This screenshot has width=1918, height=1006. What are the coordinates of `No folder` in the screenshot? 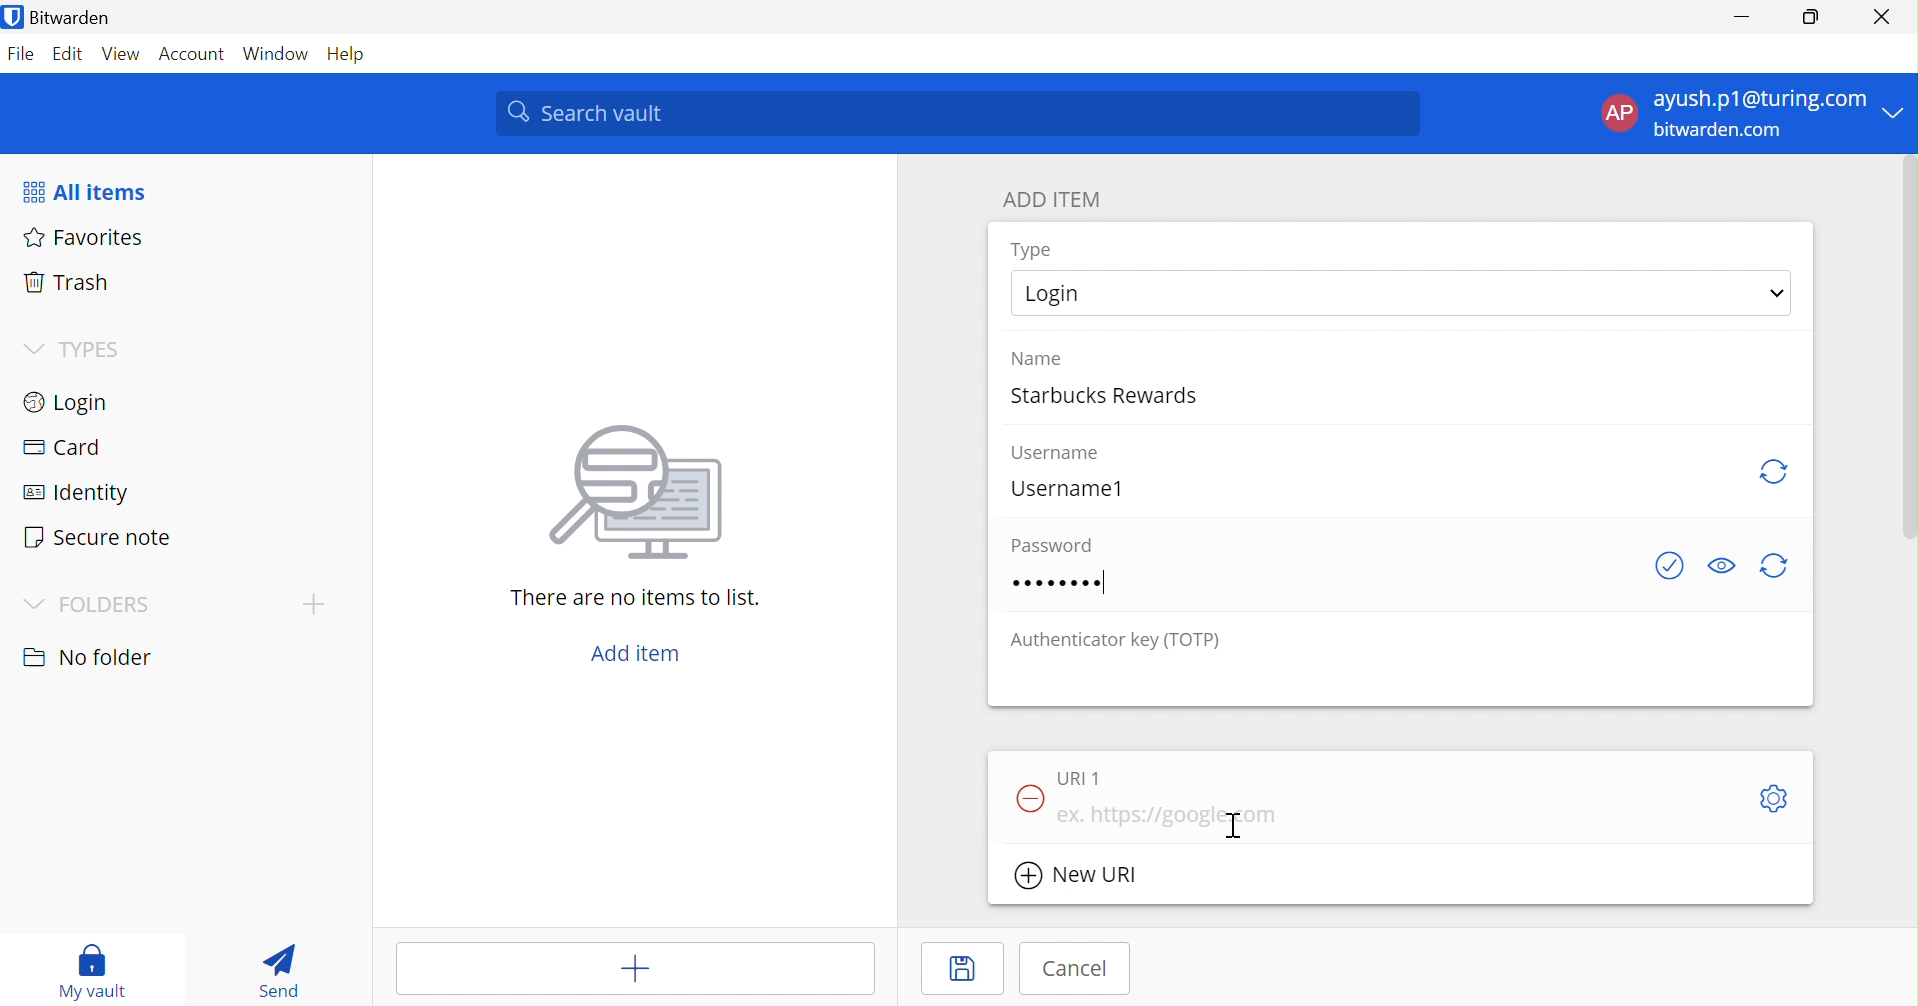 It's located at (89, 660).